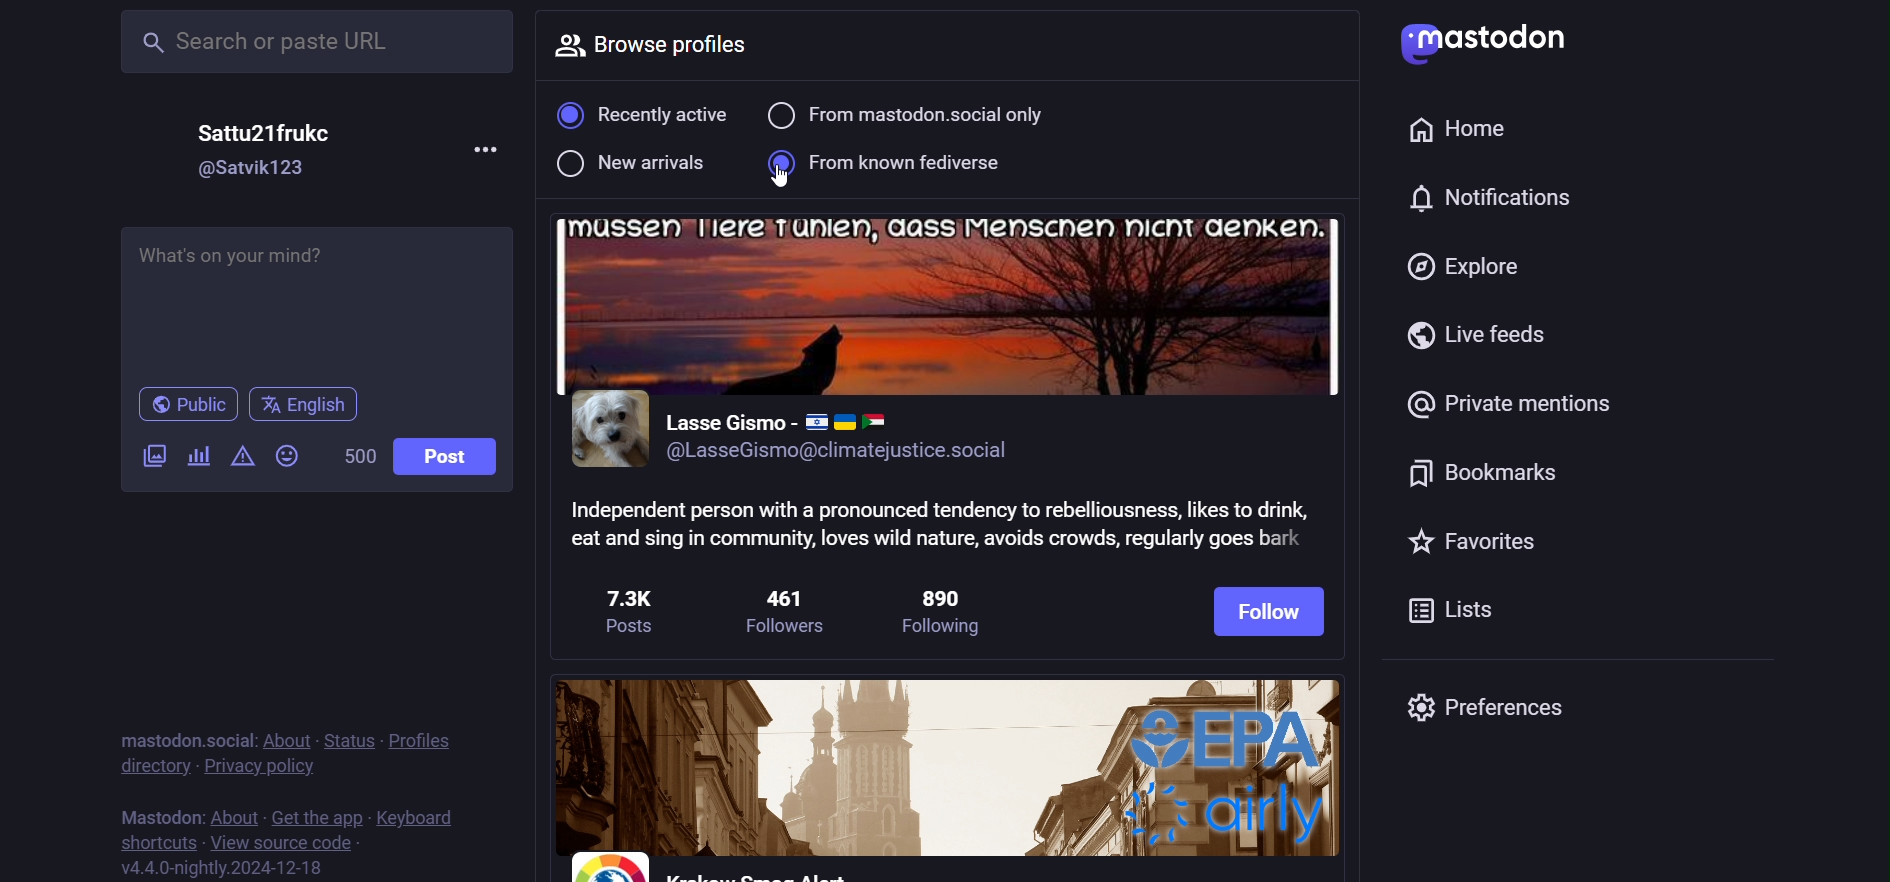  I want to click on notification, so click(1498, 193).